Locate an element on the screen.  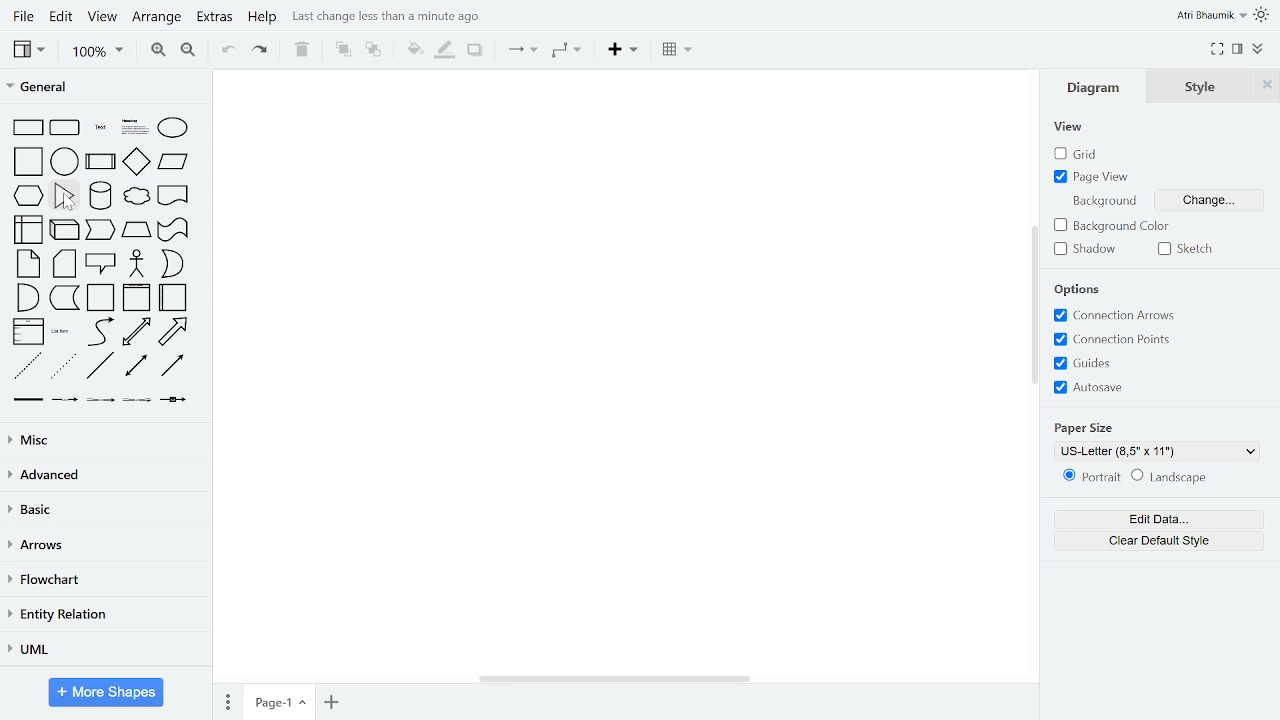
dotted line is located at coordinates (65, 367).